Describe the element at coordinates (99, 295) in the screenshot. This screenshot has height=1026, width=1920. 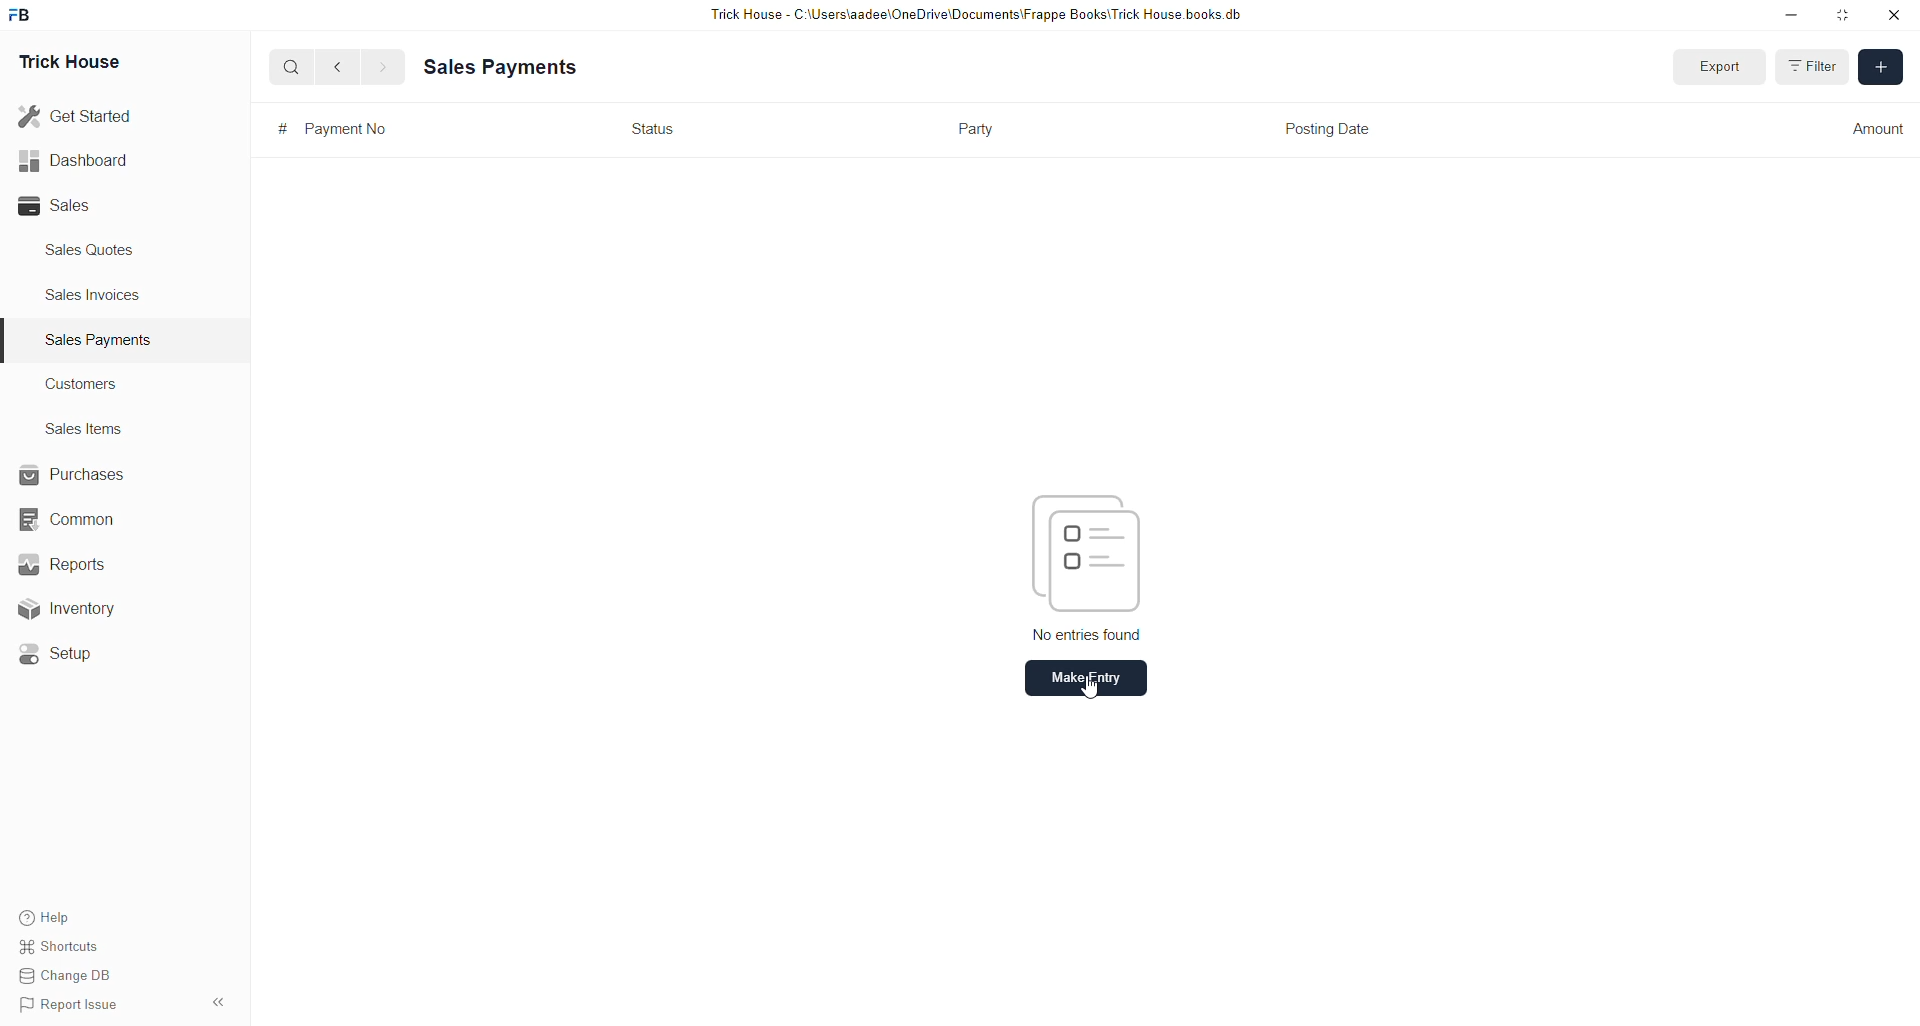
I see `Sales Invoices` at that location.